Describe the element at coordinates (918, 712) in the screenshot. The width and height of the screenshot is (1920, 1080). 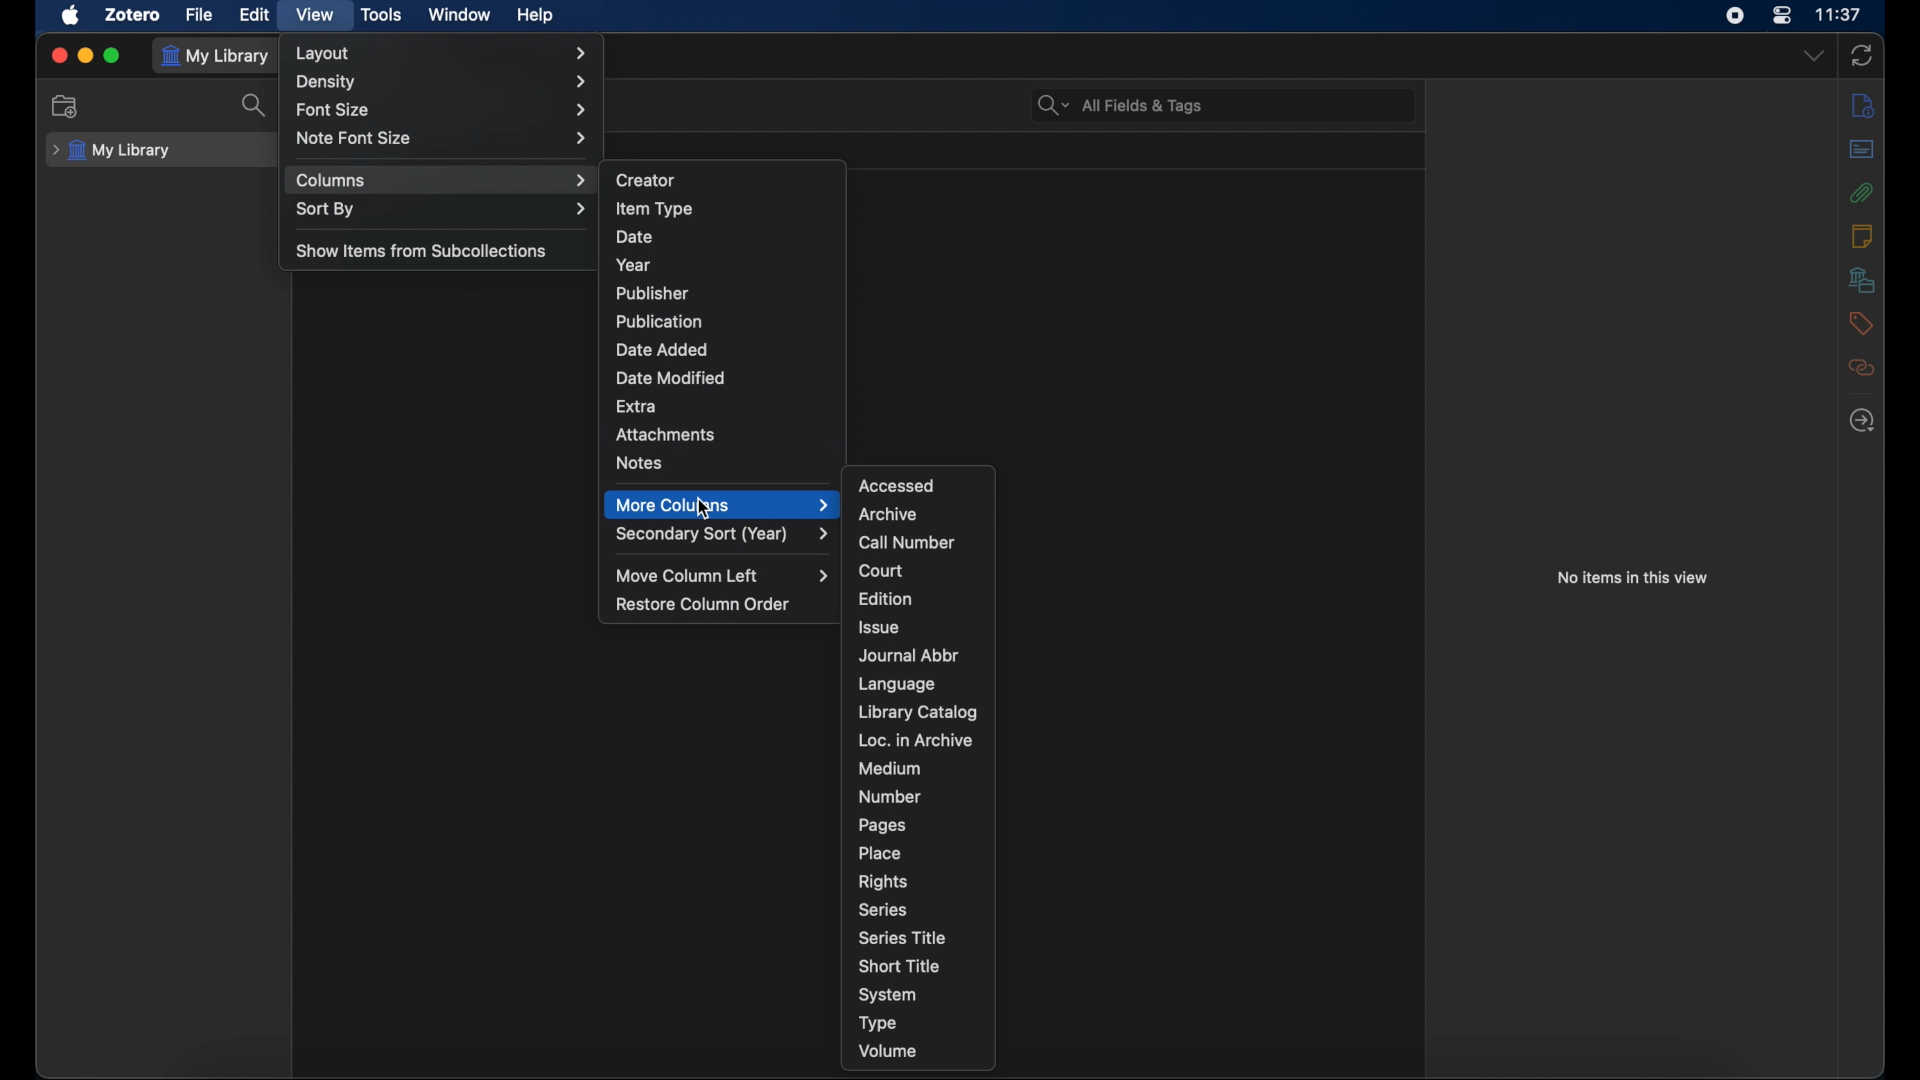
I see `library catalog` at that location.